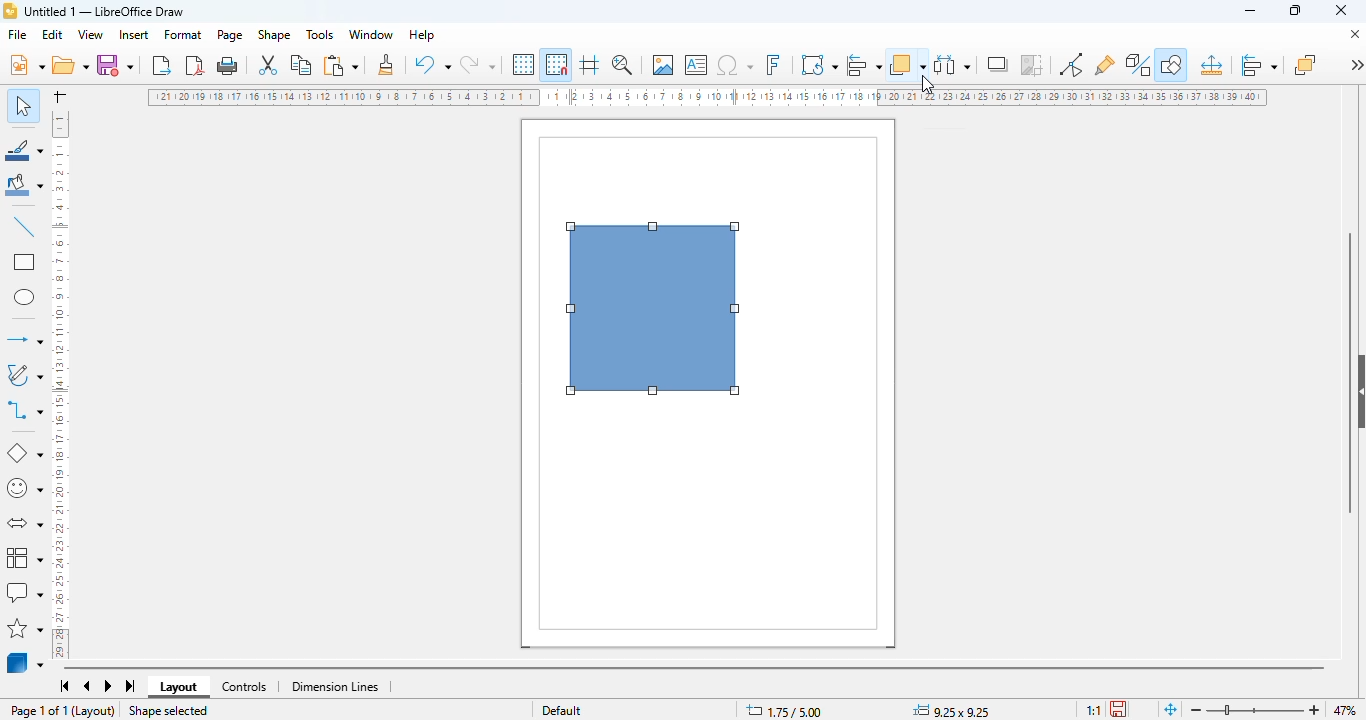 Image resolution: width=1366 pixels, height=720 pixels. What do you see at coordinates (386, 64) in the screenshot?
I see `clone formatting` at bounding box center [386, 64].